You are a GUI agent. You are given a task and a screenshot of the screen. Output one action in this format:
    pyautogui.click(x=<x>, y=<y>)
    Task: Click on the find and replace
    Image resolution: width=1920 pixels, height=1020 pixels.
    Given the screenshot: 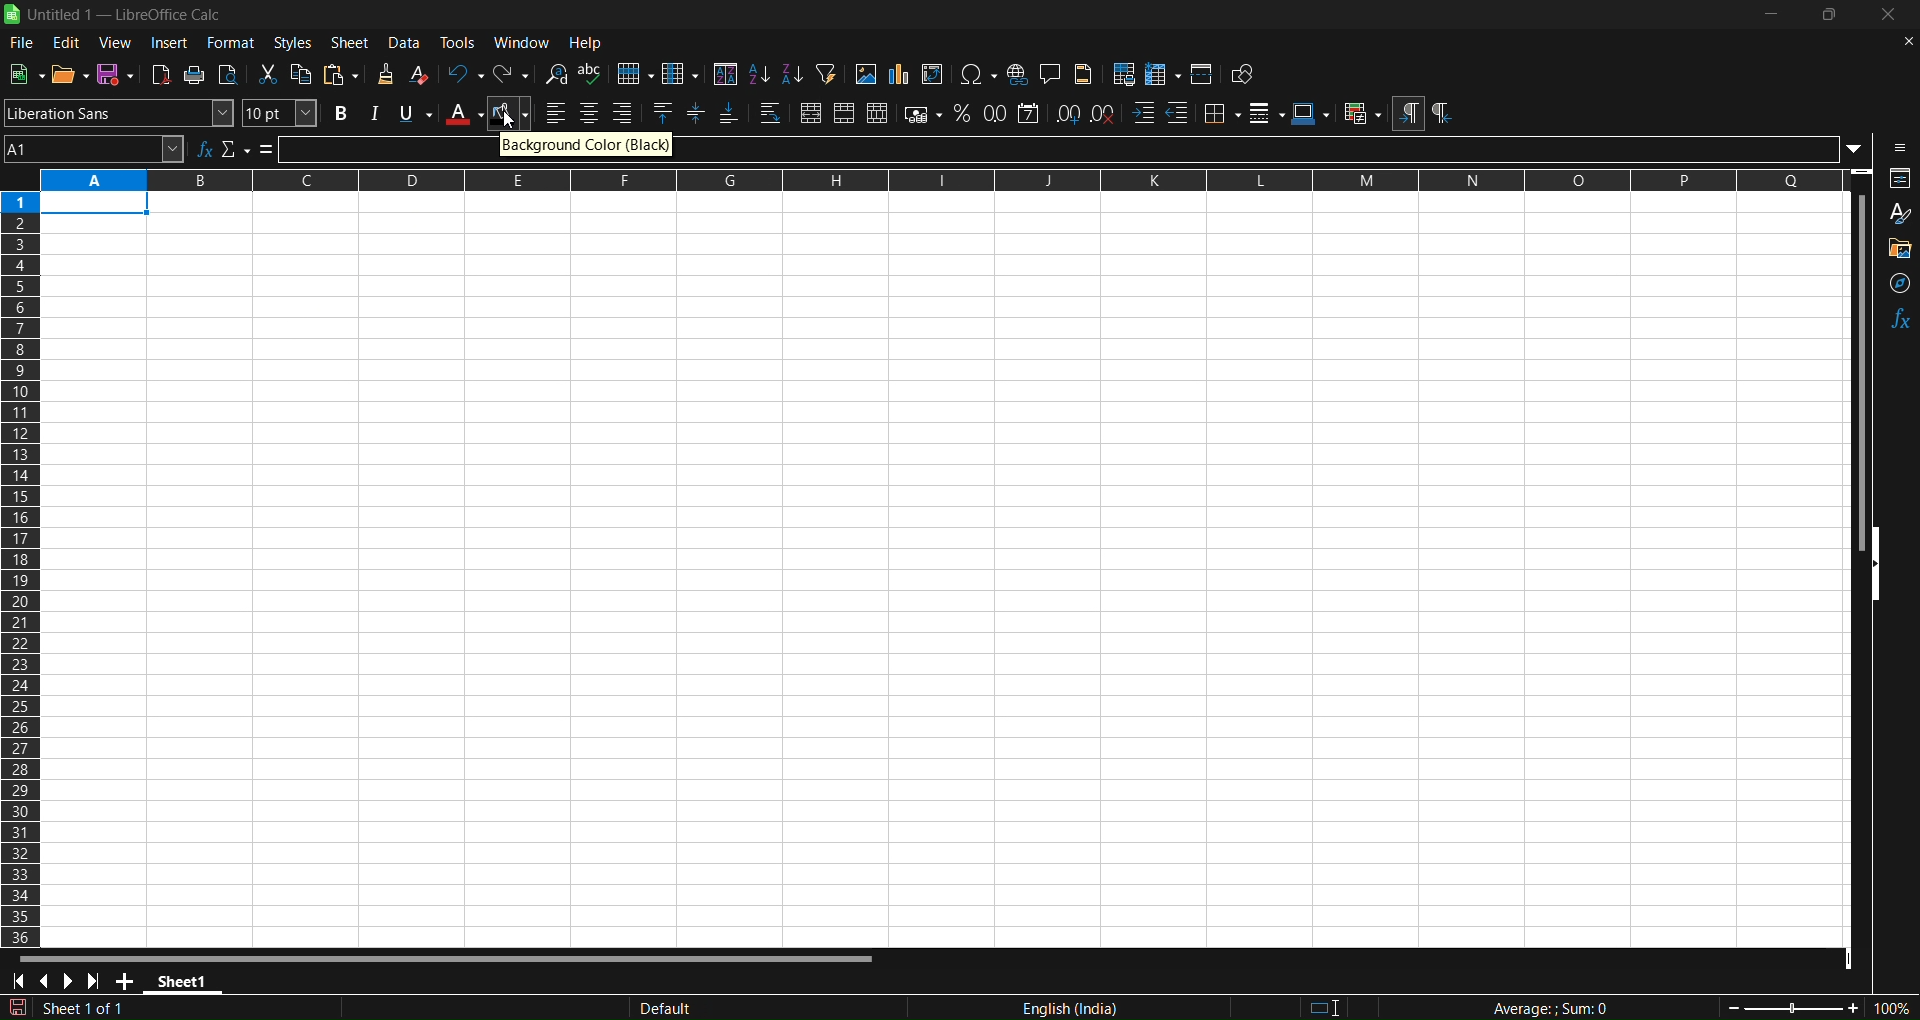 What is the action you would take?
    pyautogui.click(x=556, y=74)
    